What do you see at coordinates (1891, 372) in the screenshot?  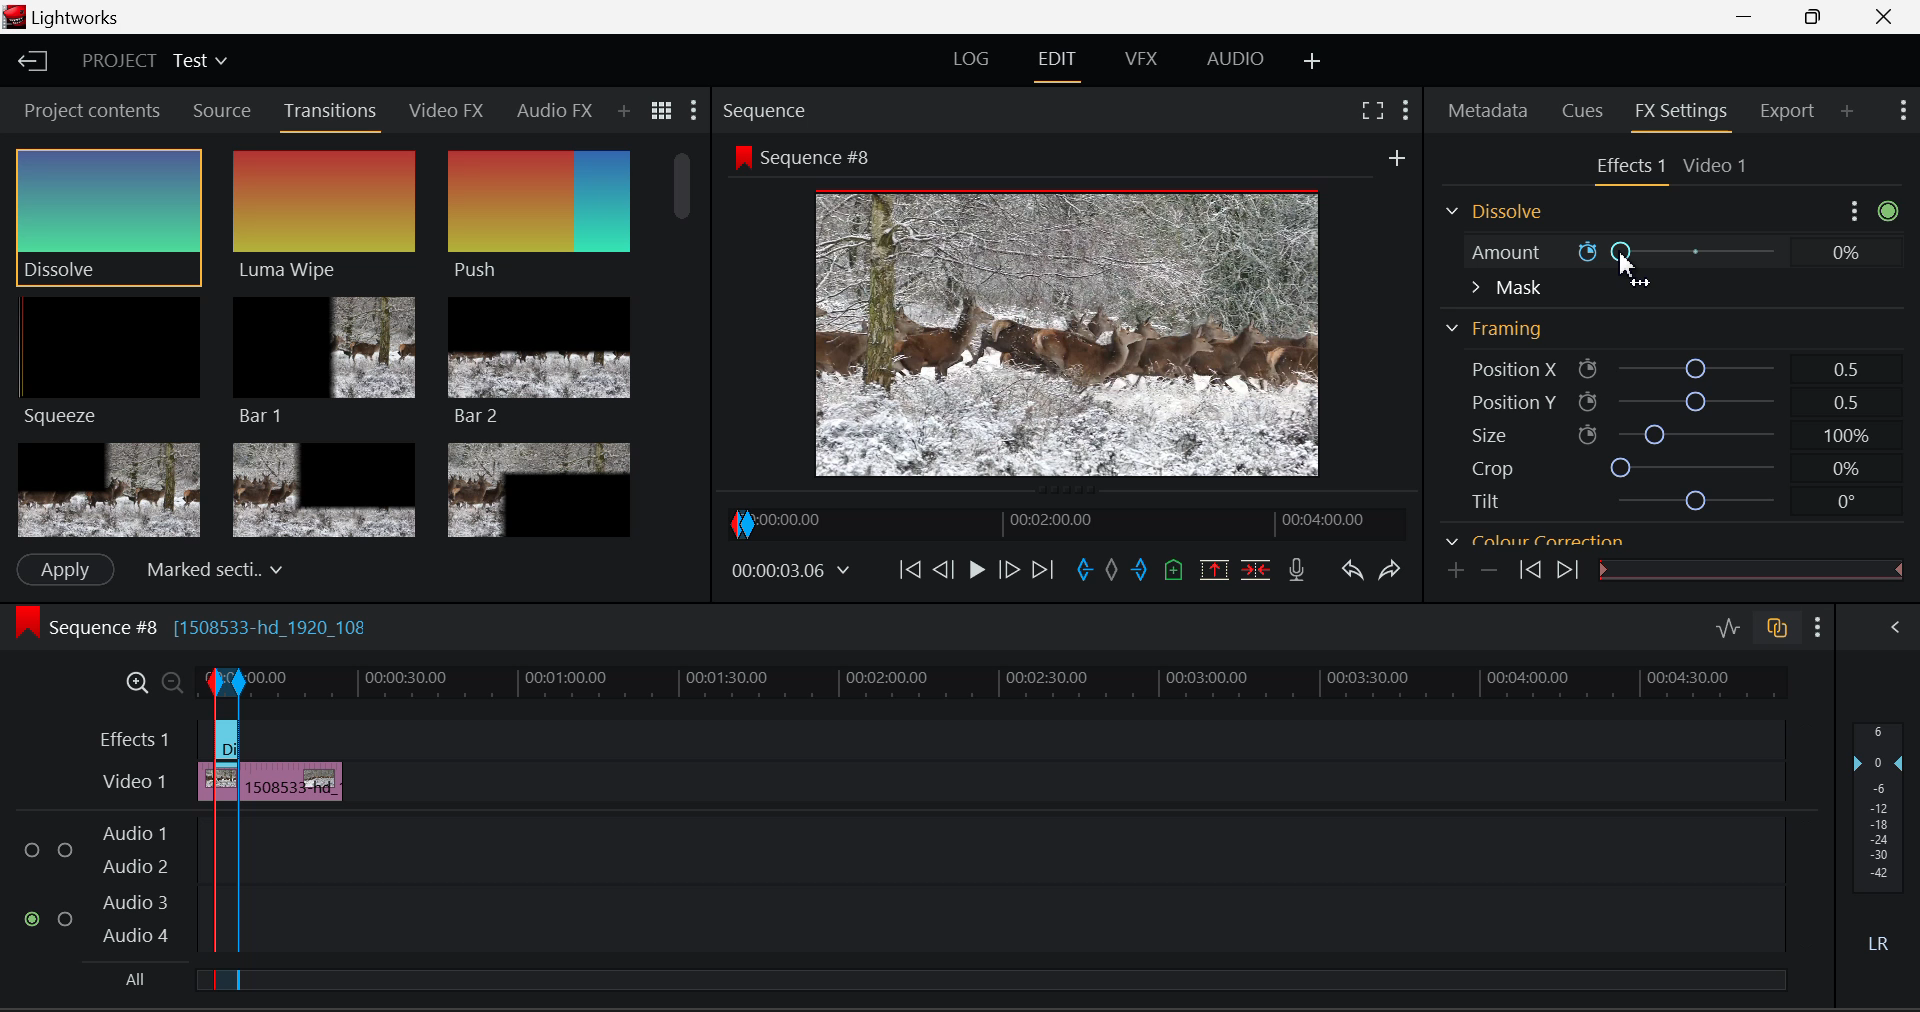 I see `Scroll Bar` at bounding box center [1891, 372].